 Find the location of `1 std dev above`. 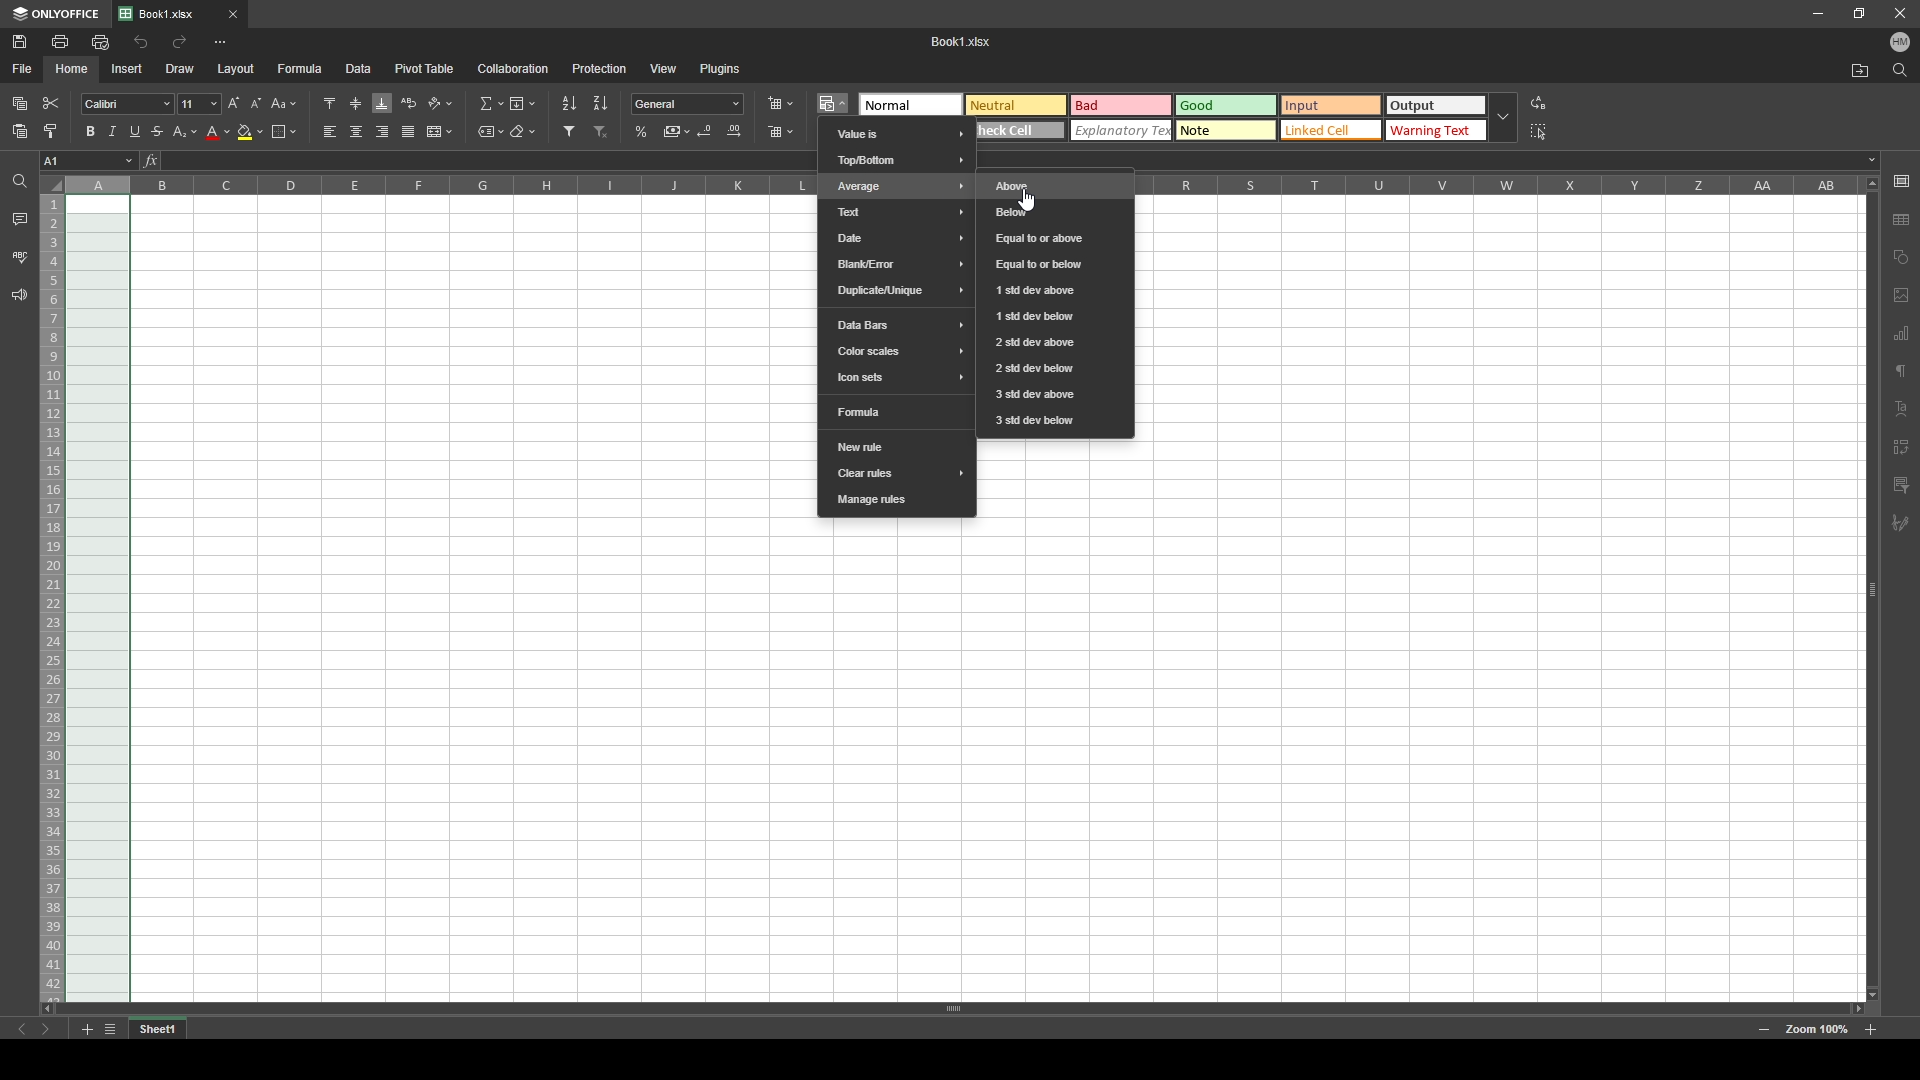

1 std dev above is located at coordinates (1051, 292).